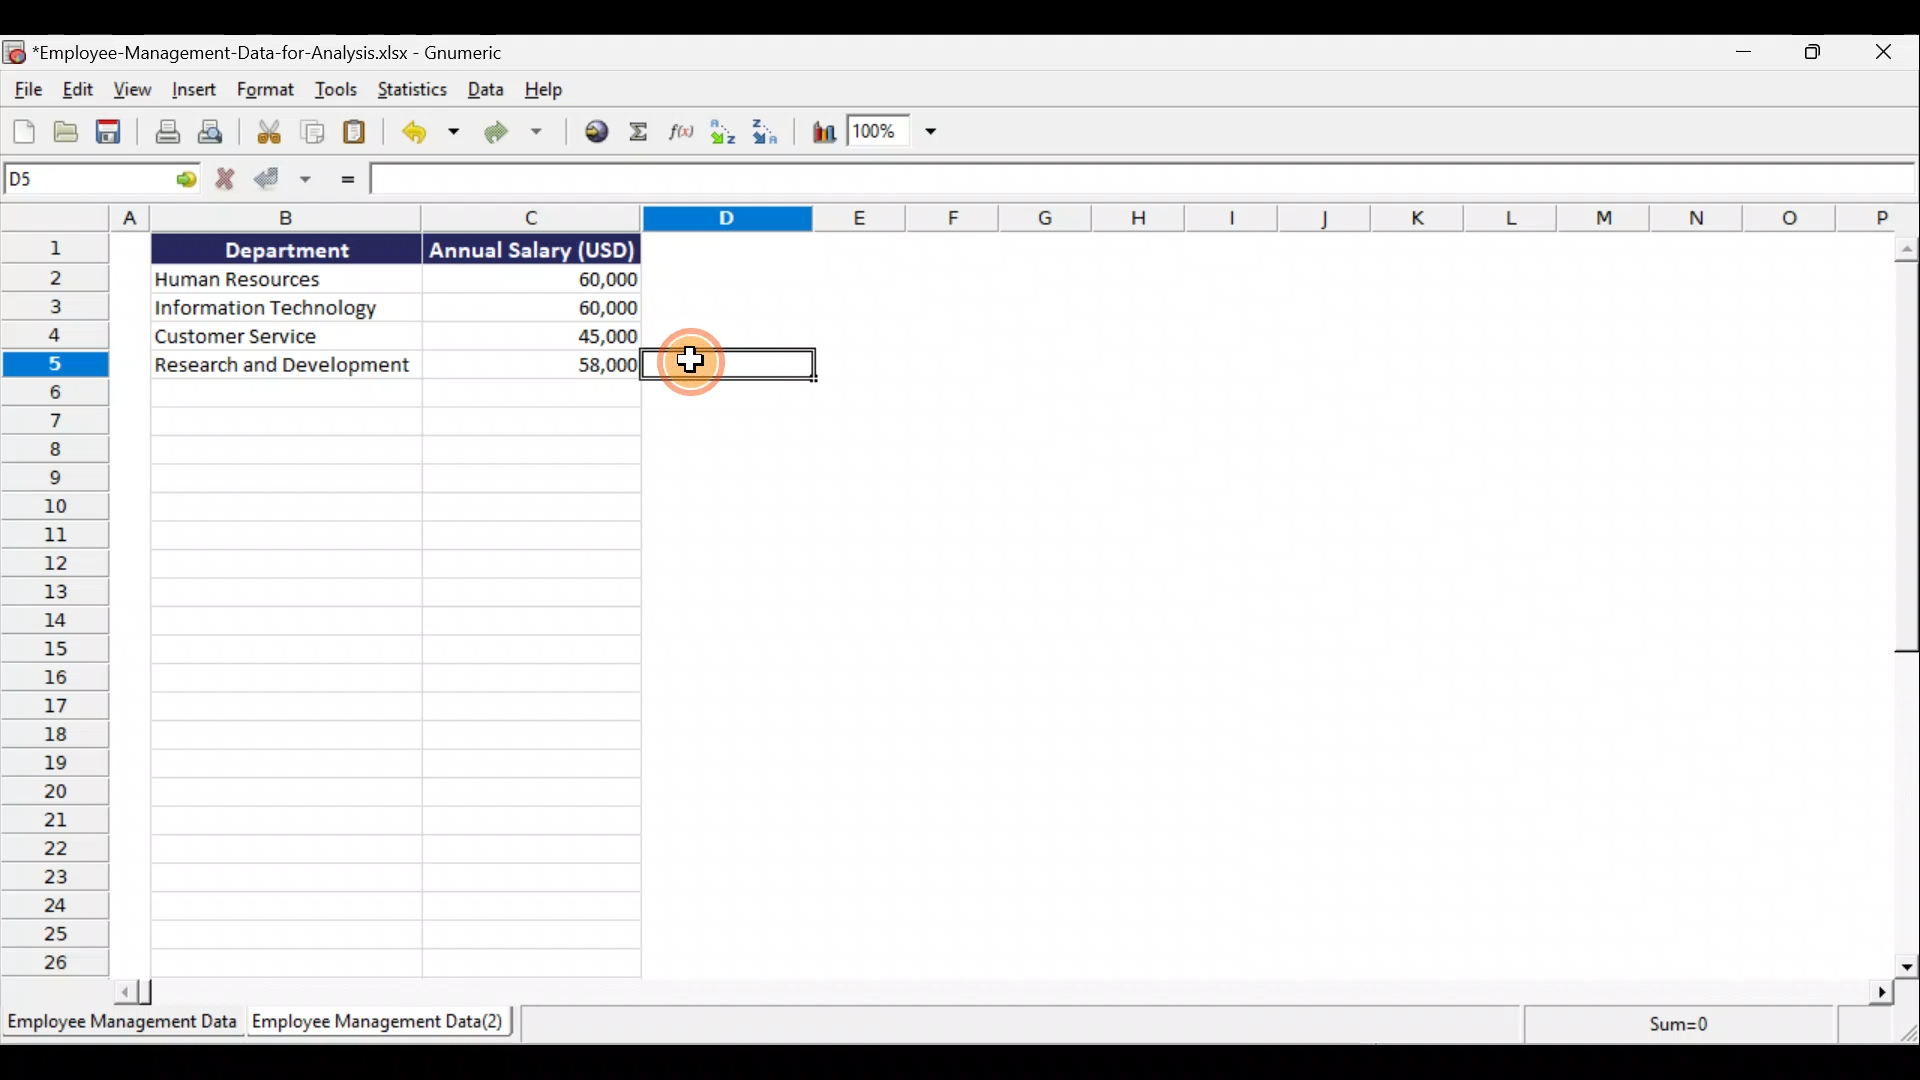 The height and width of the screenshot is (1080, 1920). What do you see at coordinates (107, 130) in the screenshot?
I see `Save the current workbook` at bounding box center [107, 130].